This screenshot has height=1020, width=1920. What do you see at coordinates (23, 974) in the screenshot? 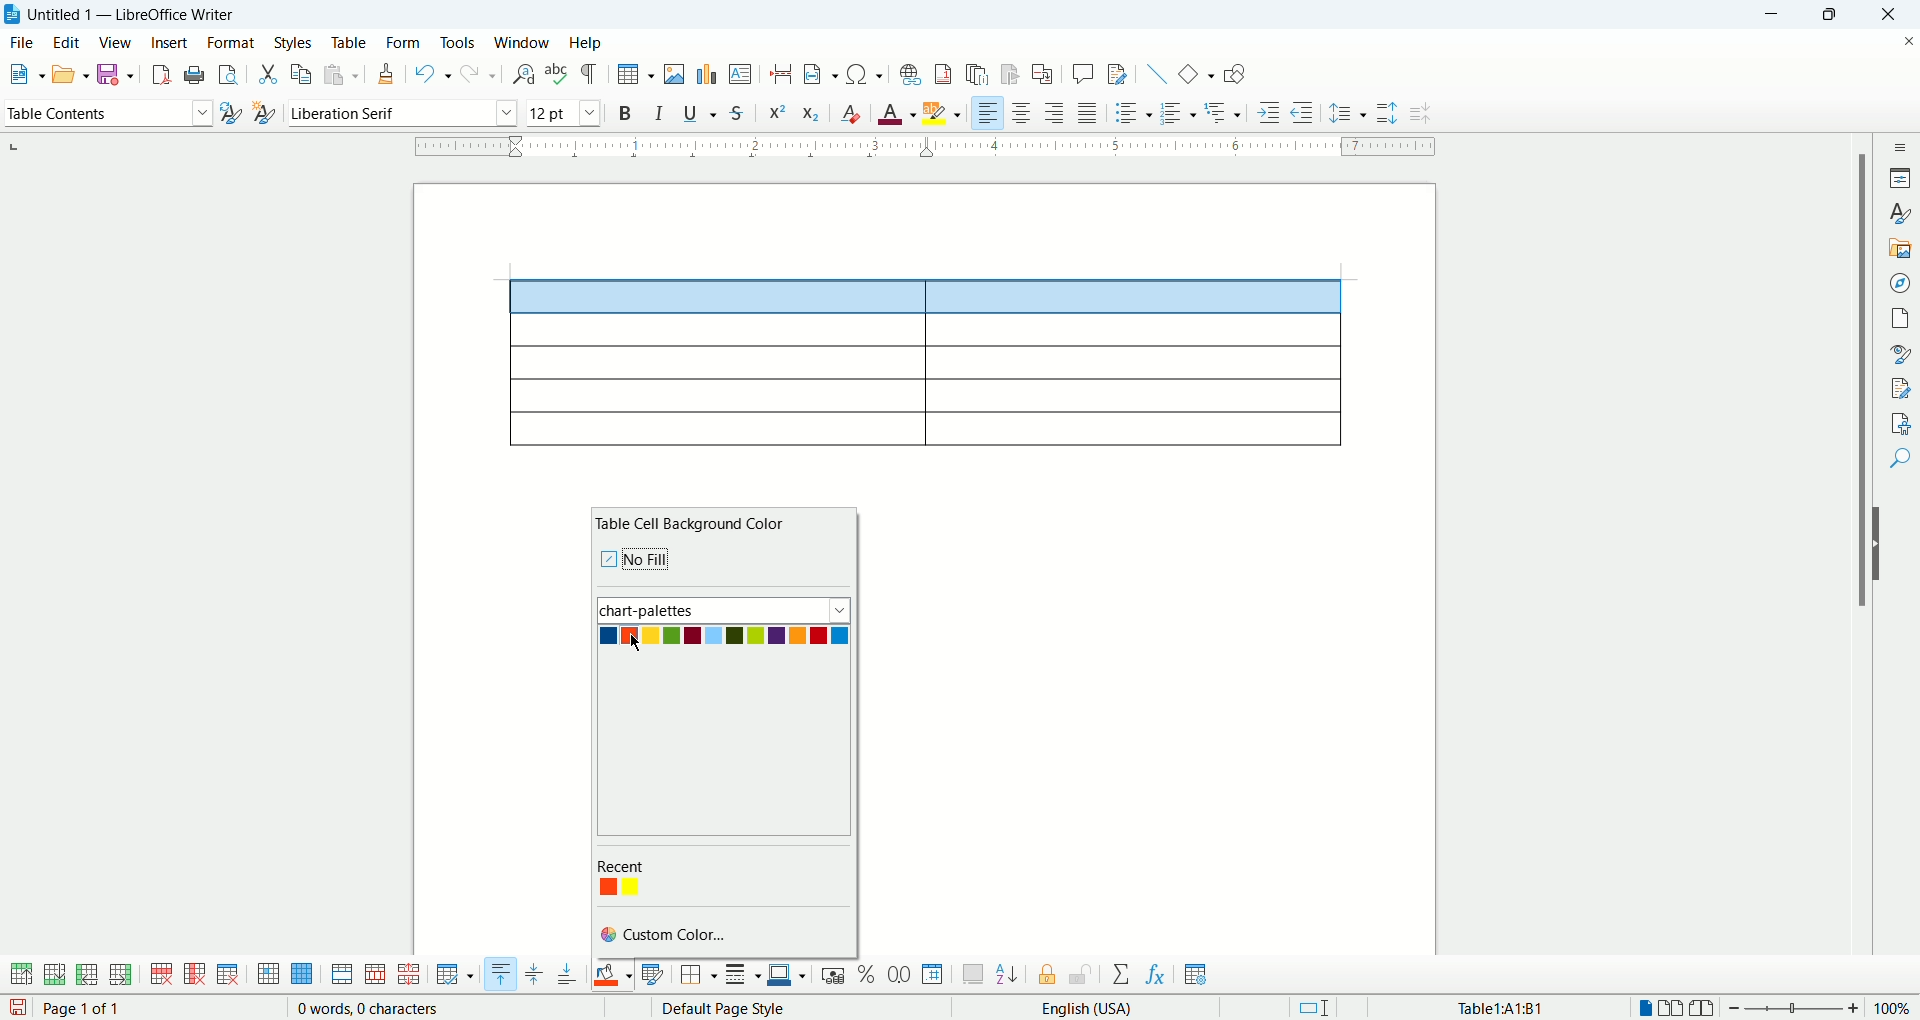
I see `insert row above` at bounding box center [23, 974].